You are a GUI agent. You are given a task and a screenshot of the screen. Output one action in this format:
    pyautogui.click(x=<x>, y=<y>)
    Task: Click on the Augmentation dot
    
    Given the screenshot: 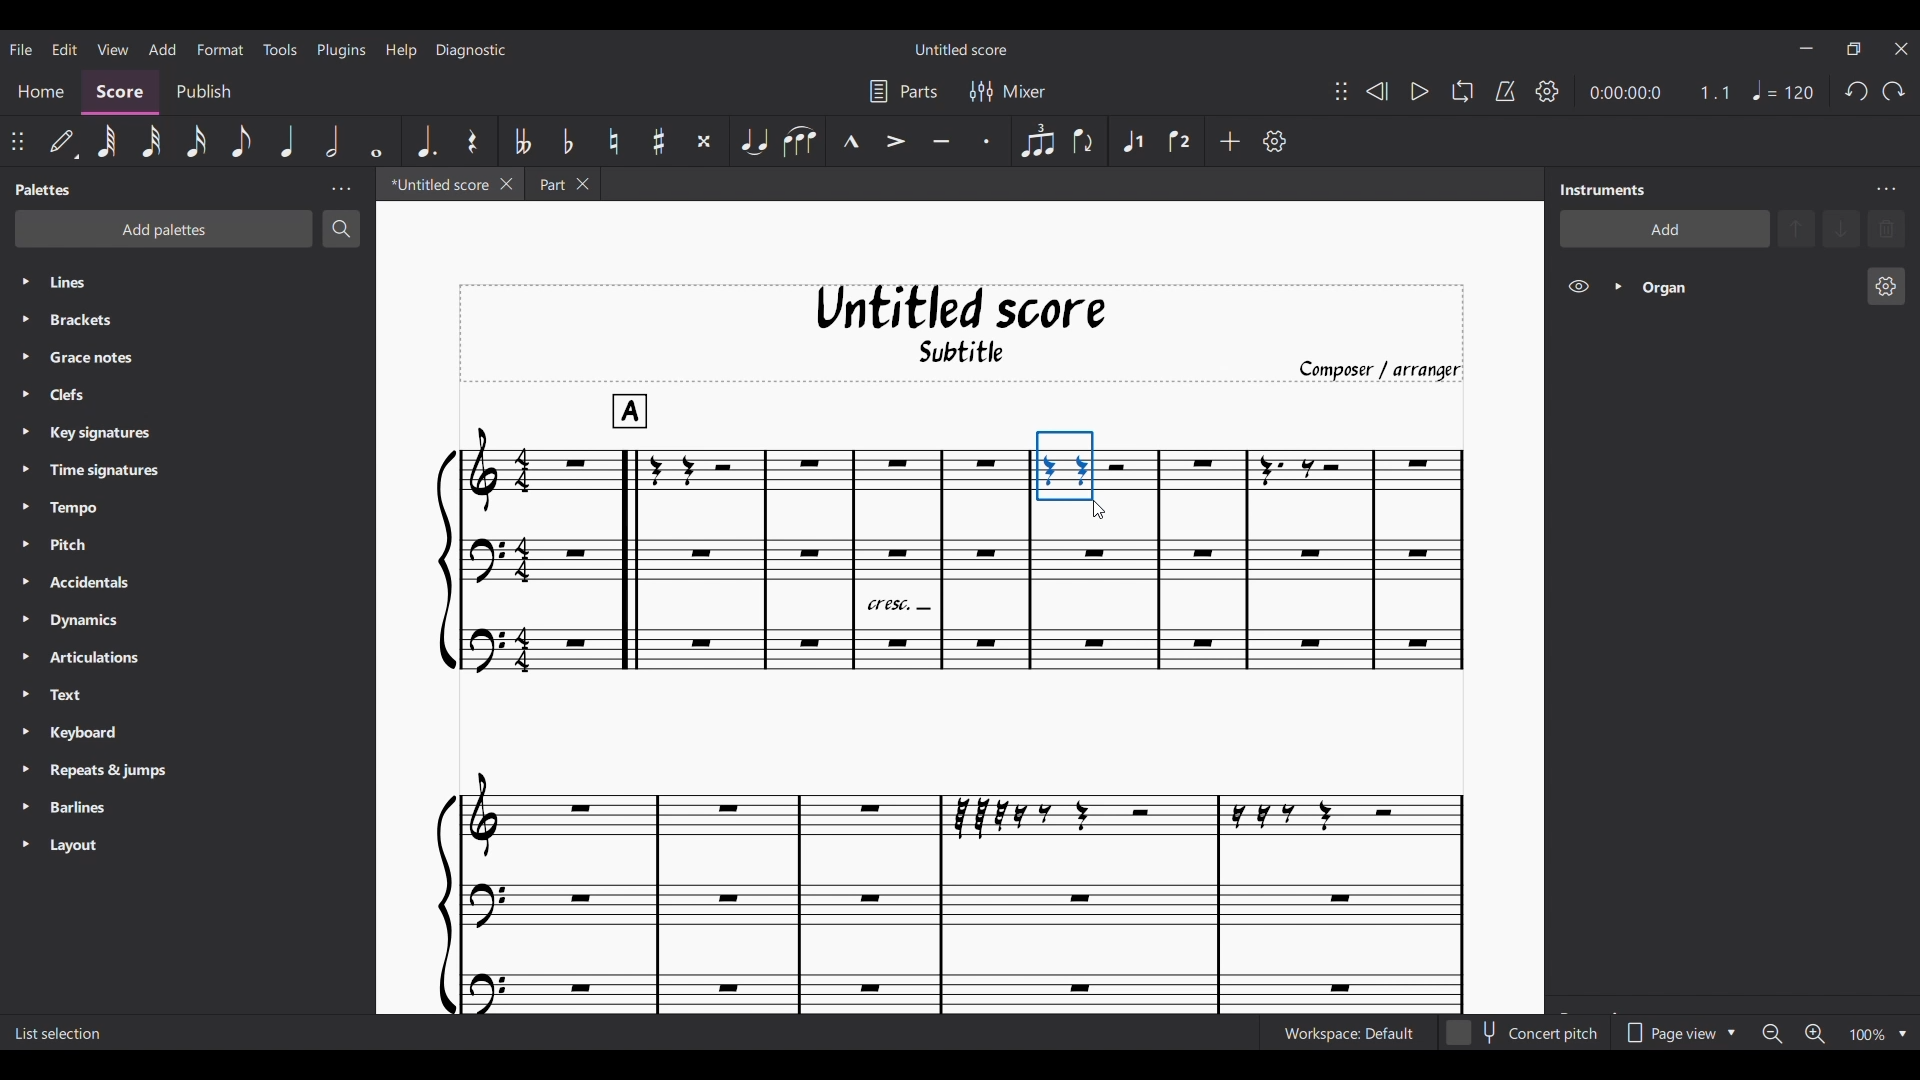 What is the action you would take?
    pyautogui.click(x=426, y=140)
    